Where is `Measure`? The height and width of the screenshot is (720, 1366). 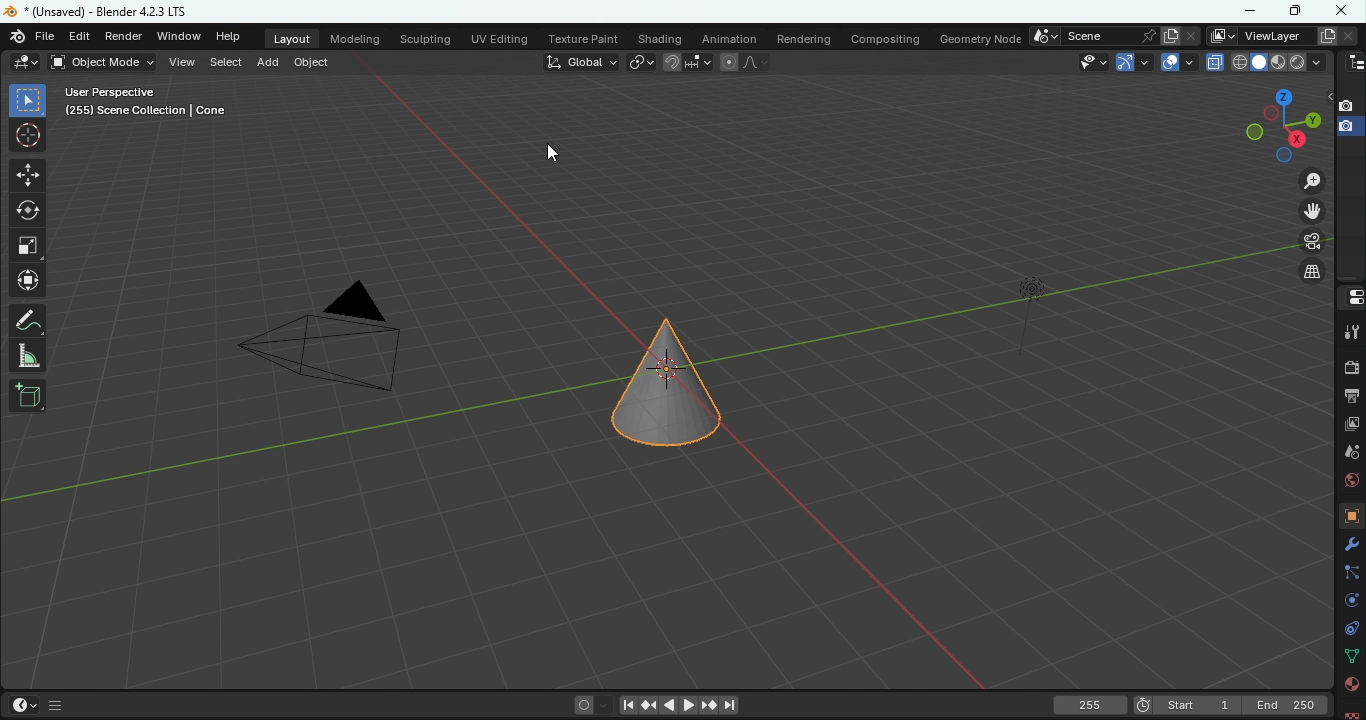 Measure is located at coordinates (31, 354).